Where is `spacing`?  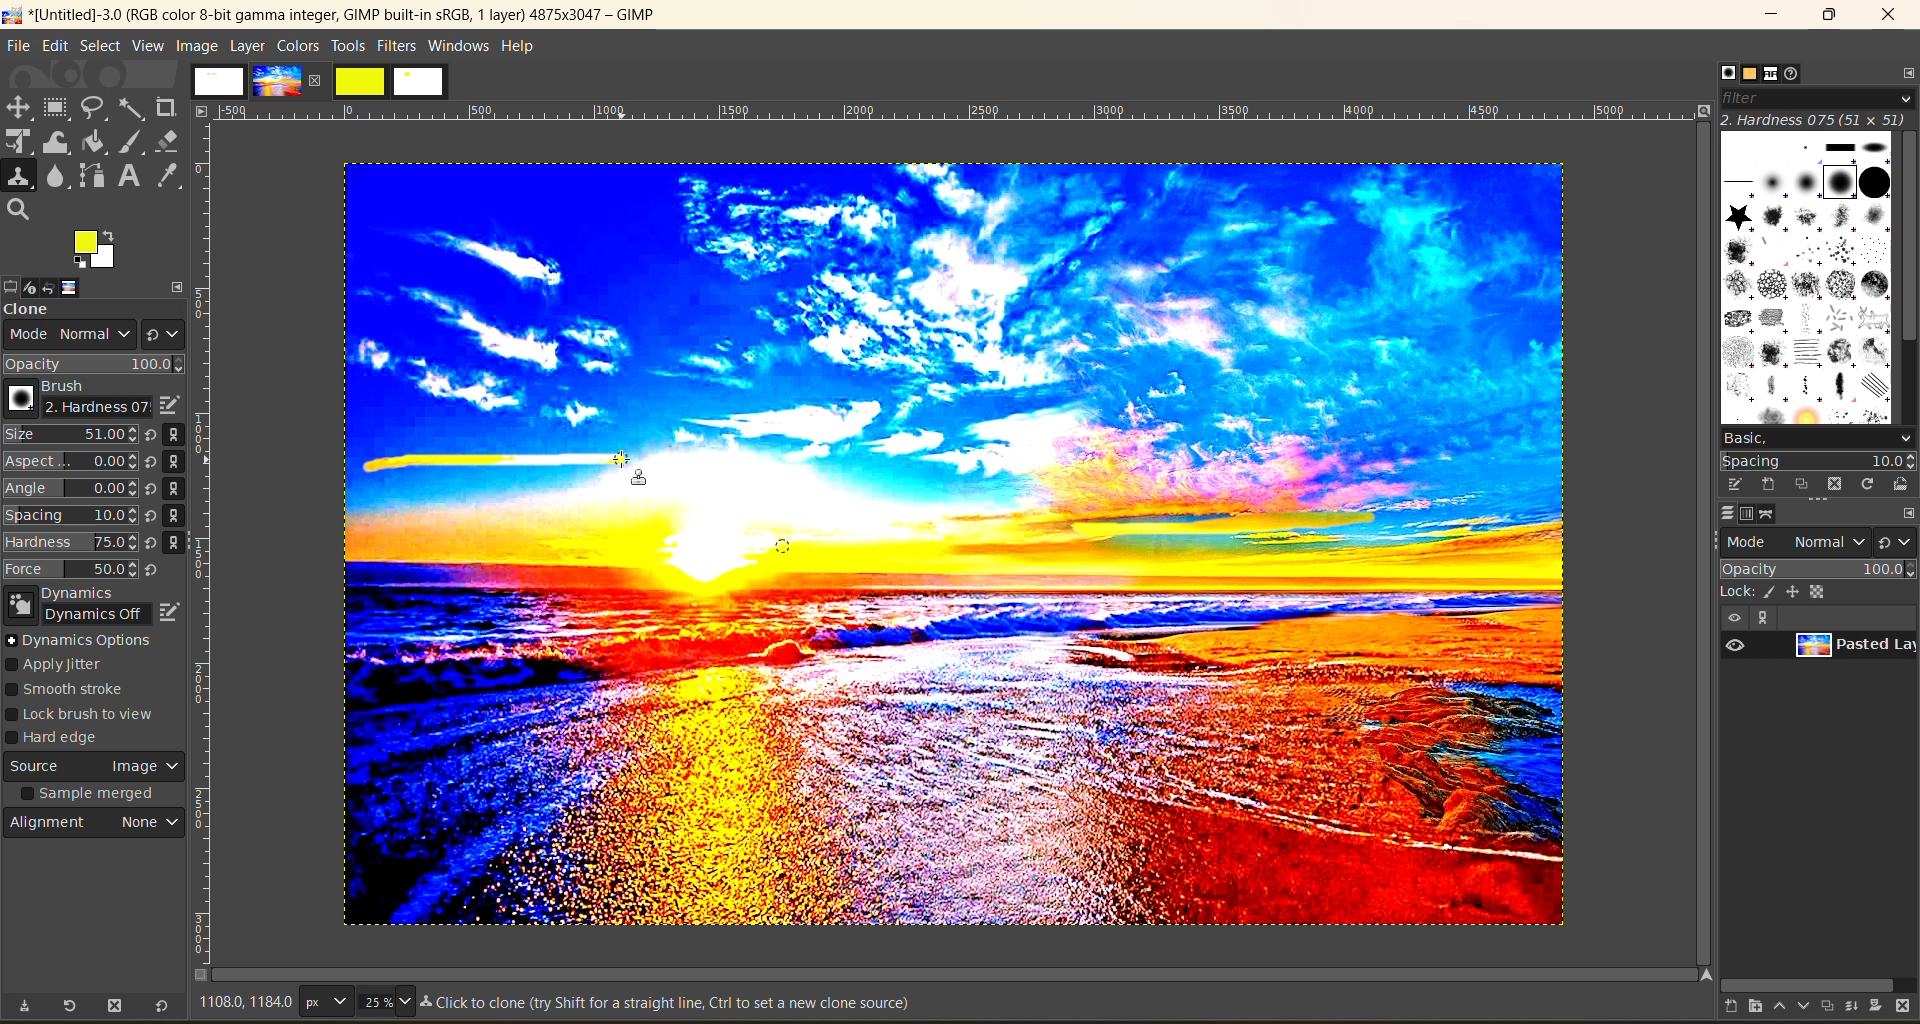 spacing is located at coordinates (1818, 461).